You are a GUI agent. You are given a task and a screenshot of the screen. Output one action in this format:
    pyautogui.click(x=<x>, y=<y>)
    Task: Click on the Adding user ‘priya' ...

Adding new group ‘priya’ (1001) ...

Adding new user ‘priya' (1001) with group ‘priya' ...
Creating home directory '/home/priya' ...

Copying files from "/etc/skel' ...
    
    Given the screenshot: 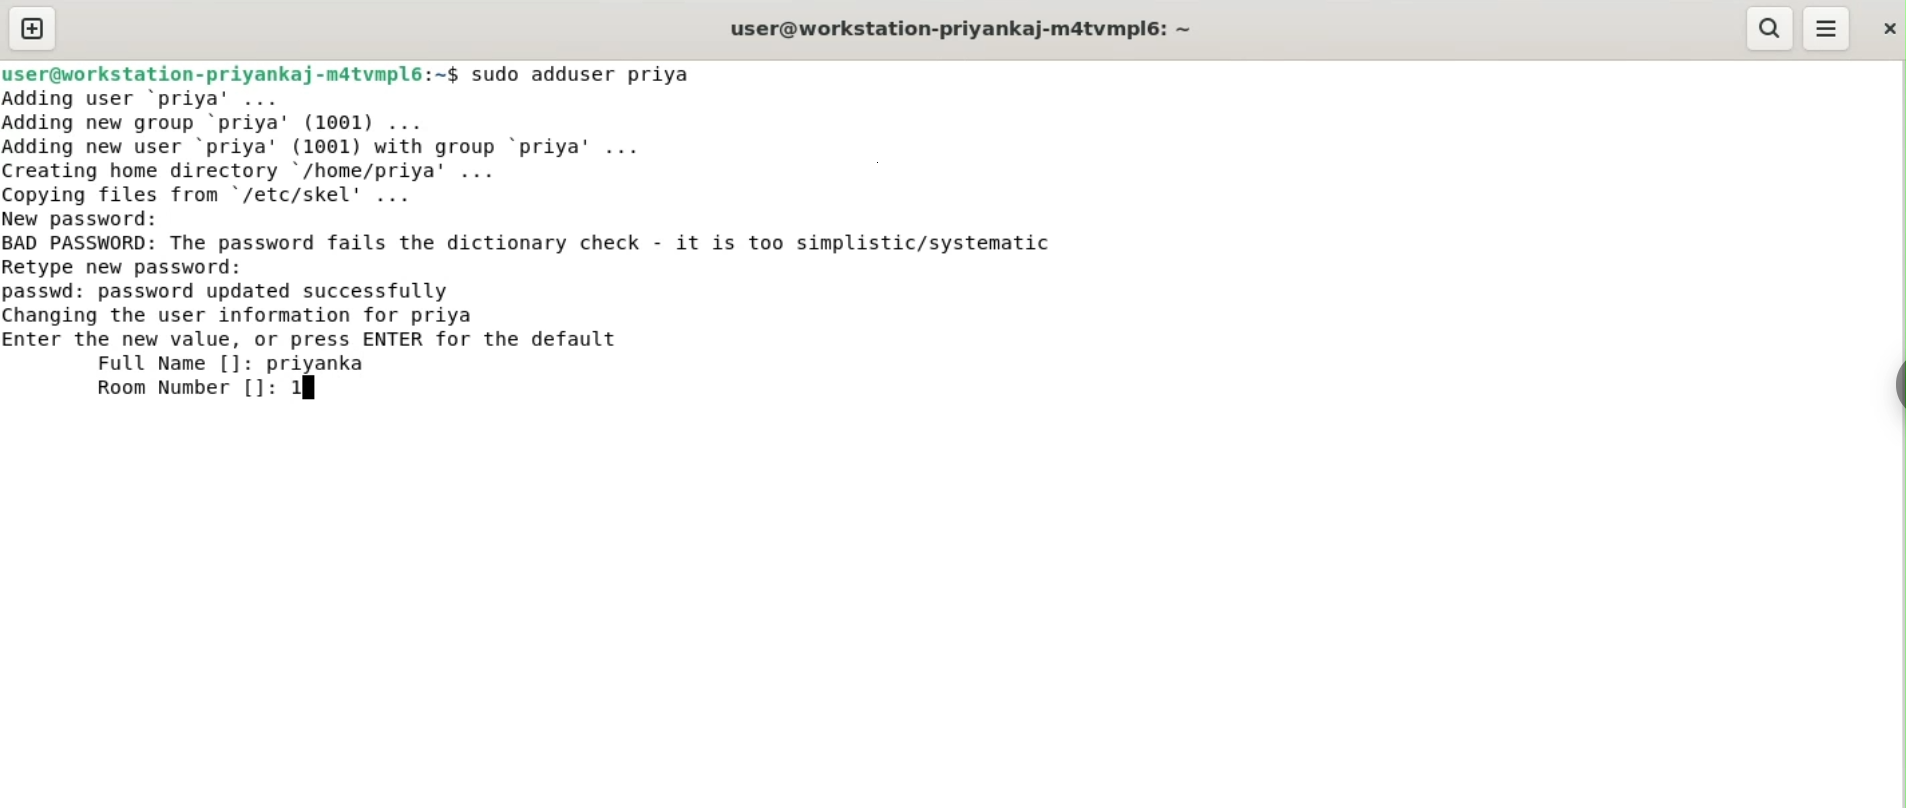 What is the action you would take?
    pyautogui.click(x=333, y=147)
    